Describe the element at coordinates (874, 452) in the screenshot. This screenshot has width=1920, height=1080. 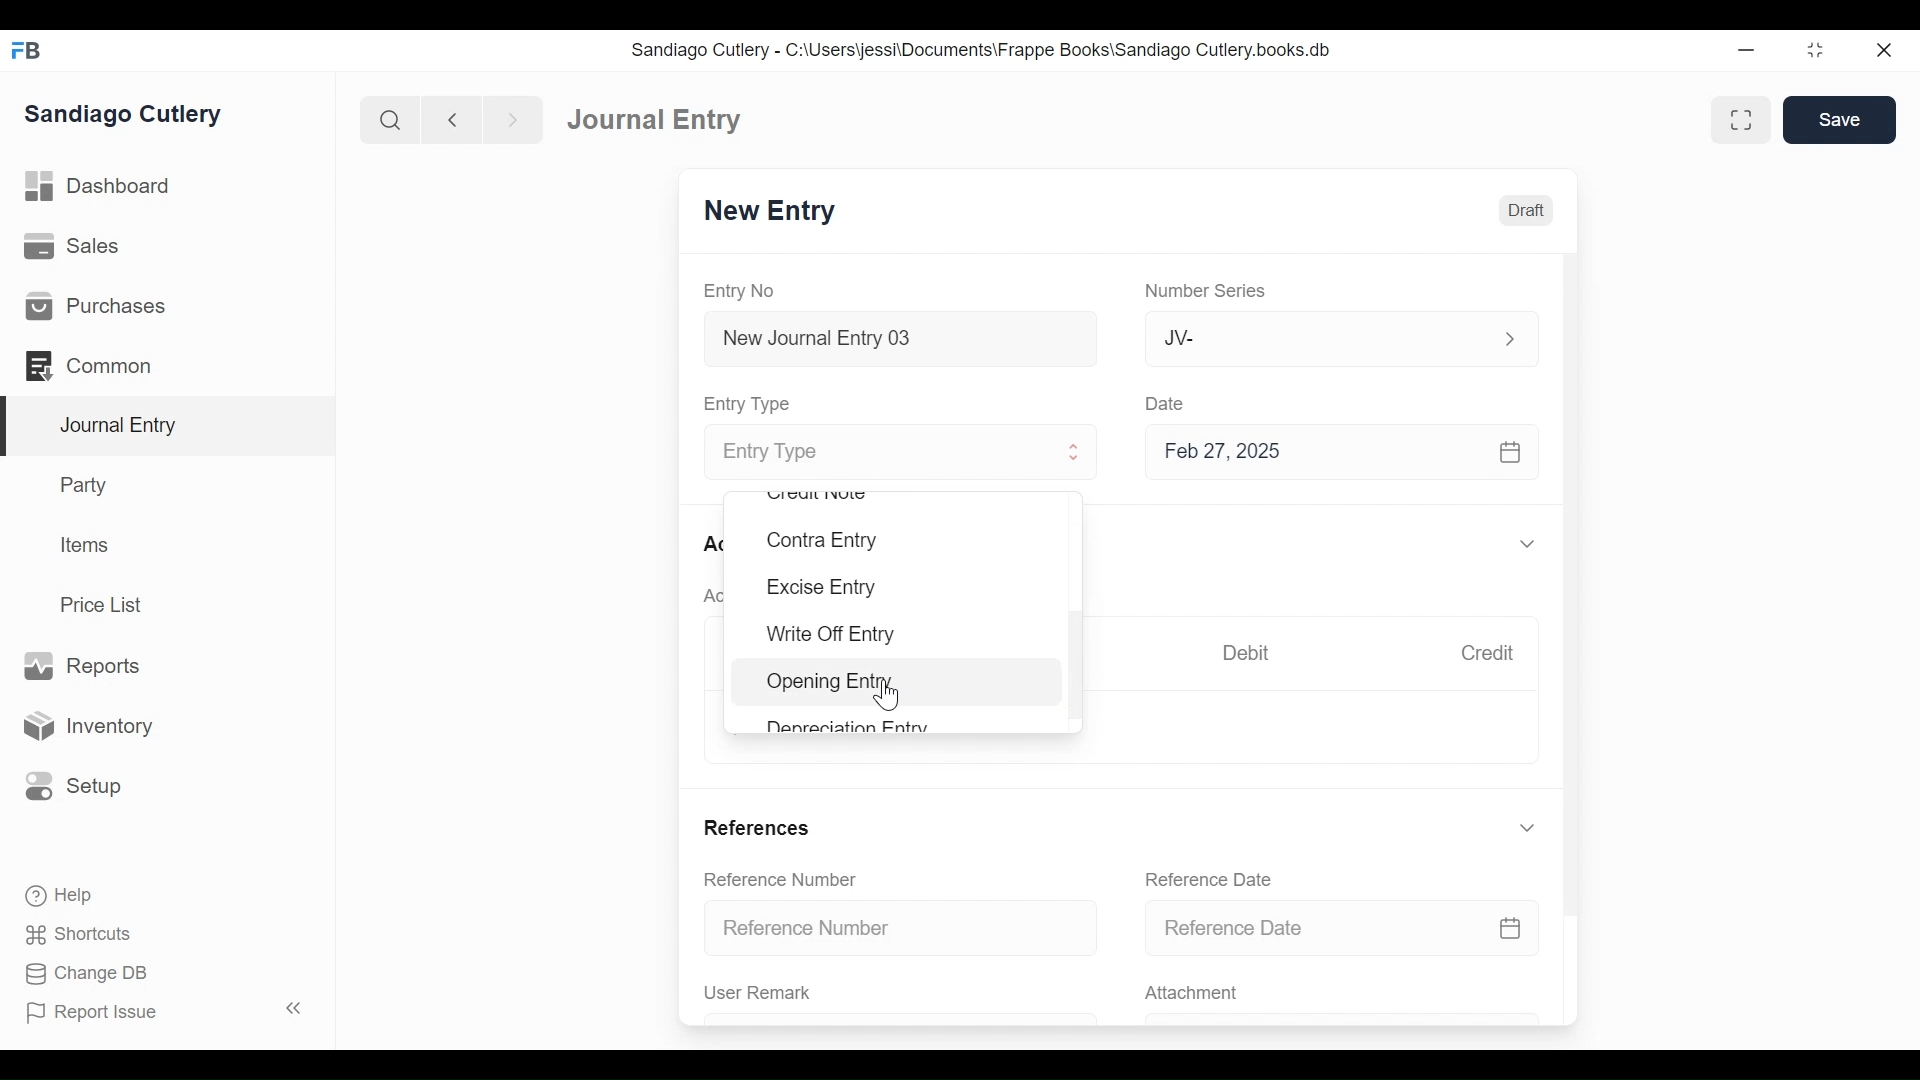
I see `Entry Type` at that location.